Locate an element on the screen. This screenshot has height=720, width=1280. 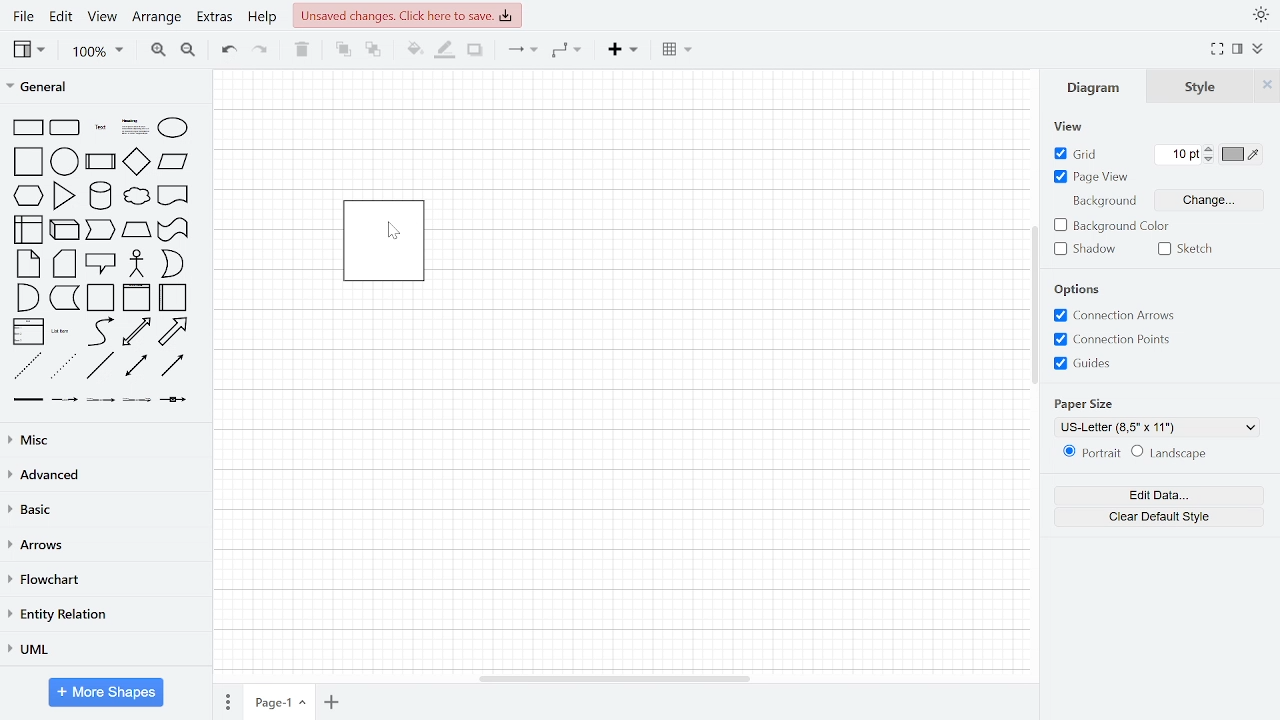
horizontal container is located at coordinates (174, 297).